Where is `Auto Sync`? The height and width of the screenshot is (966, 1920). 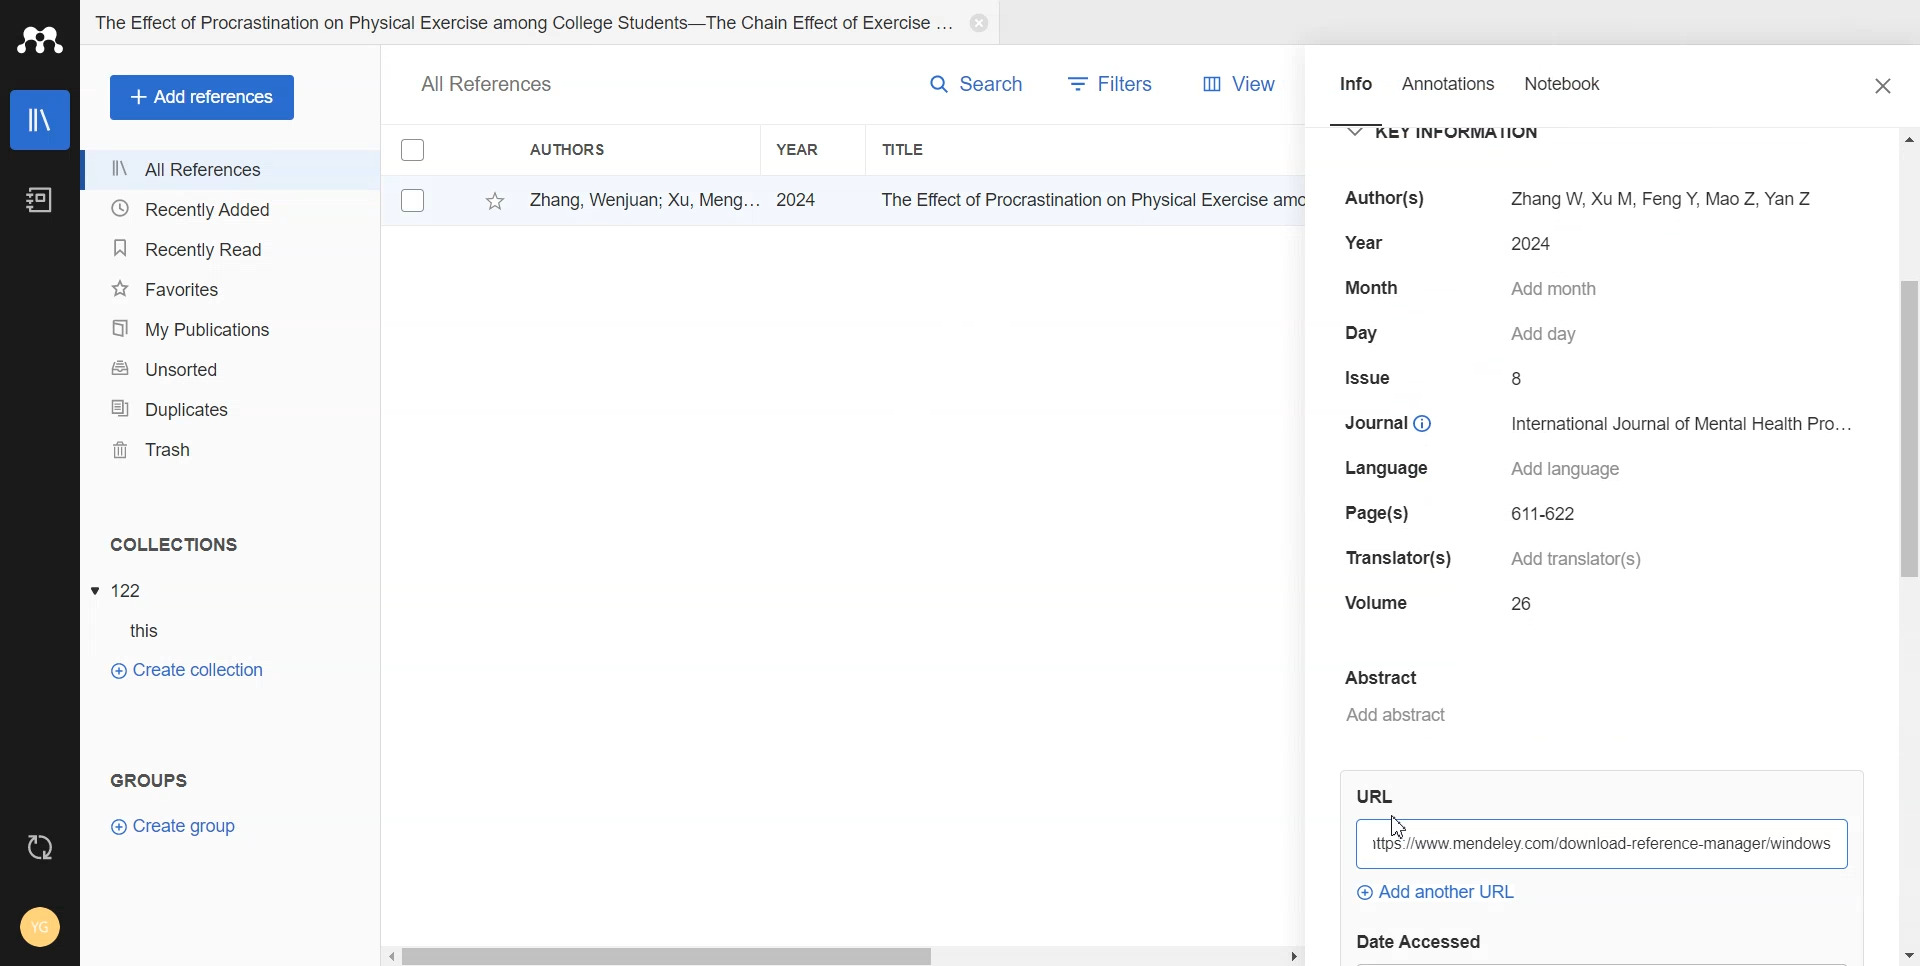 Auto Sync is located at coordinates (39, 841).